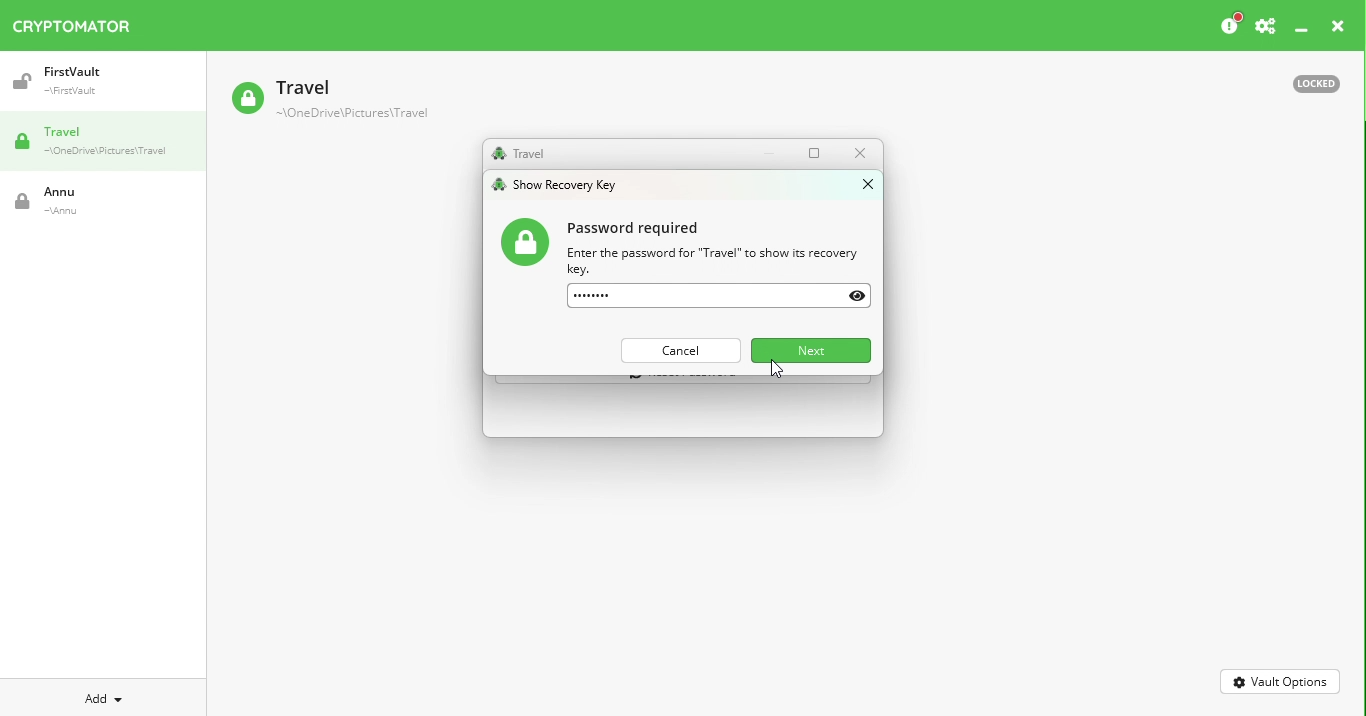  What do you see at coordinates (818, 152) in the screenshot?
I see `Maximize` at bounding box center [818, 152].